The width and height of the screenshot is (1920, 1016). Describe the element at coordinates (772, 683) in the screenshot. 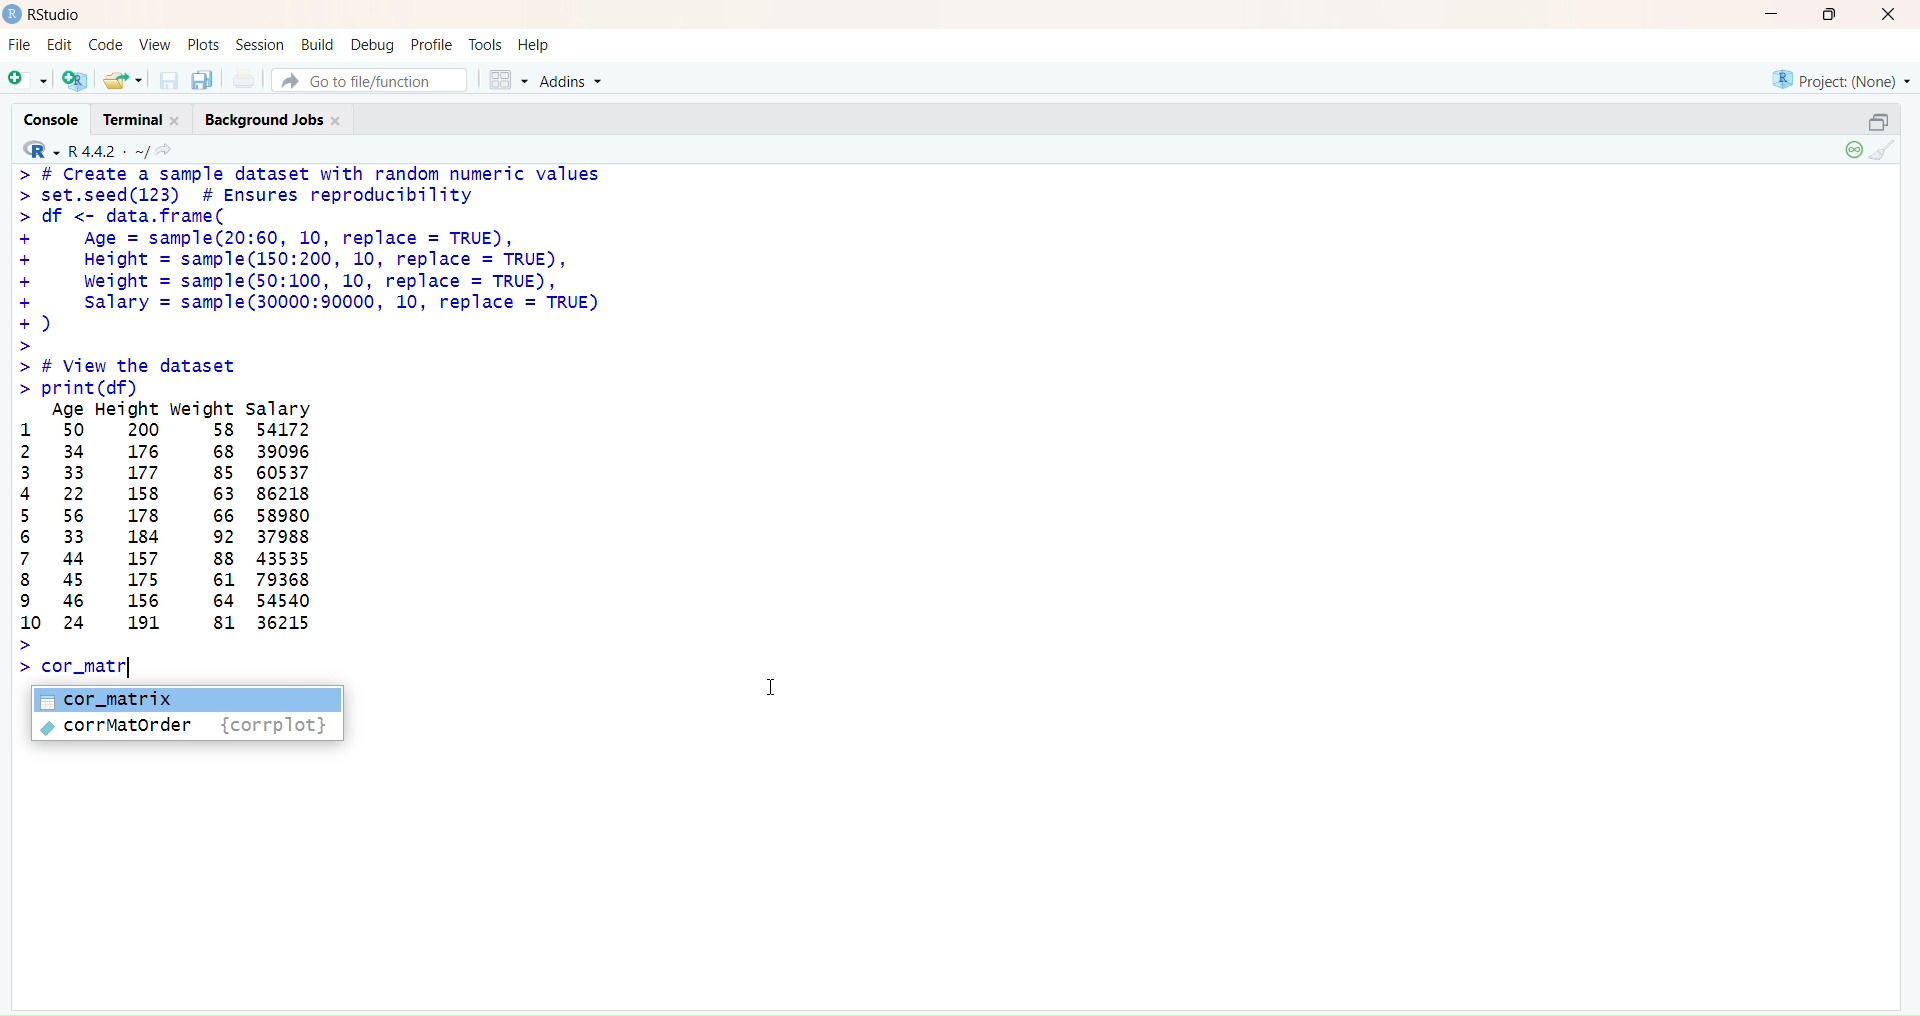

I see `Text cursor` at that location.